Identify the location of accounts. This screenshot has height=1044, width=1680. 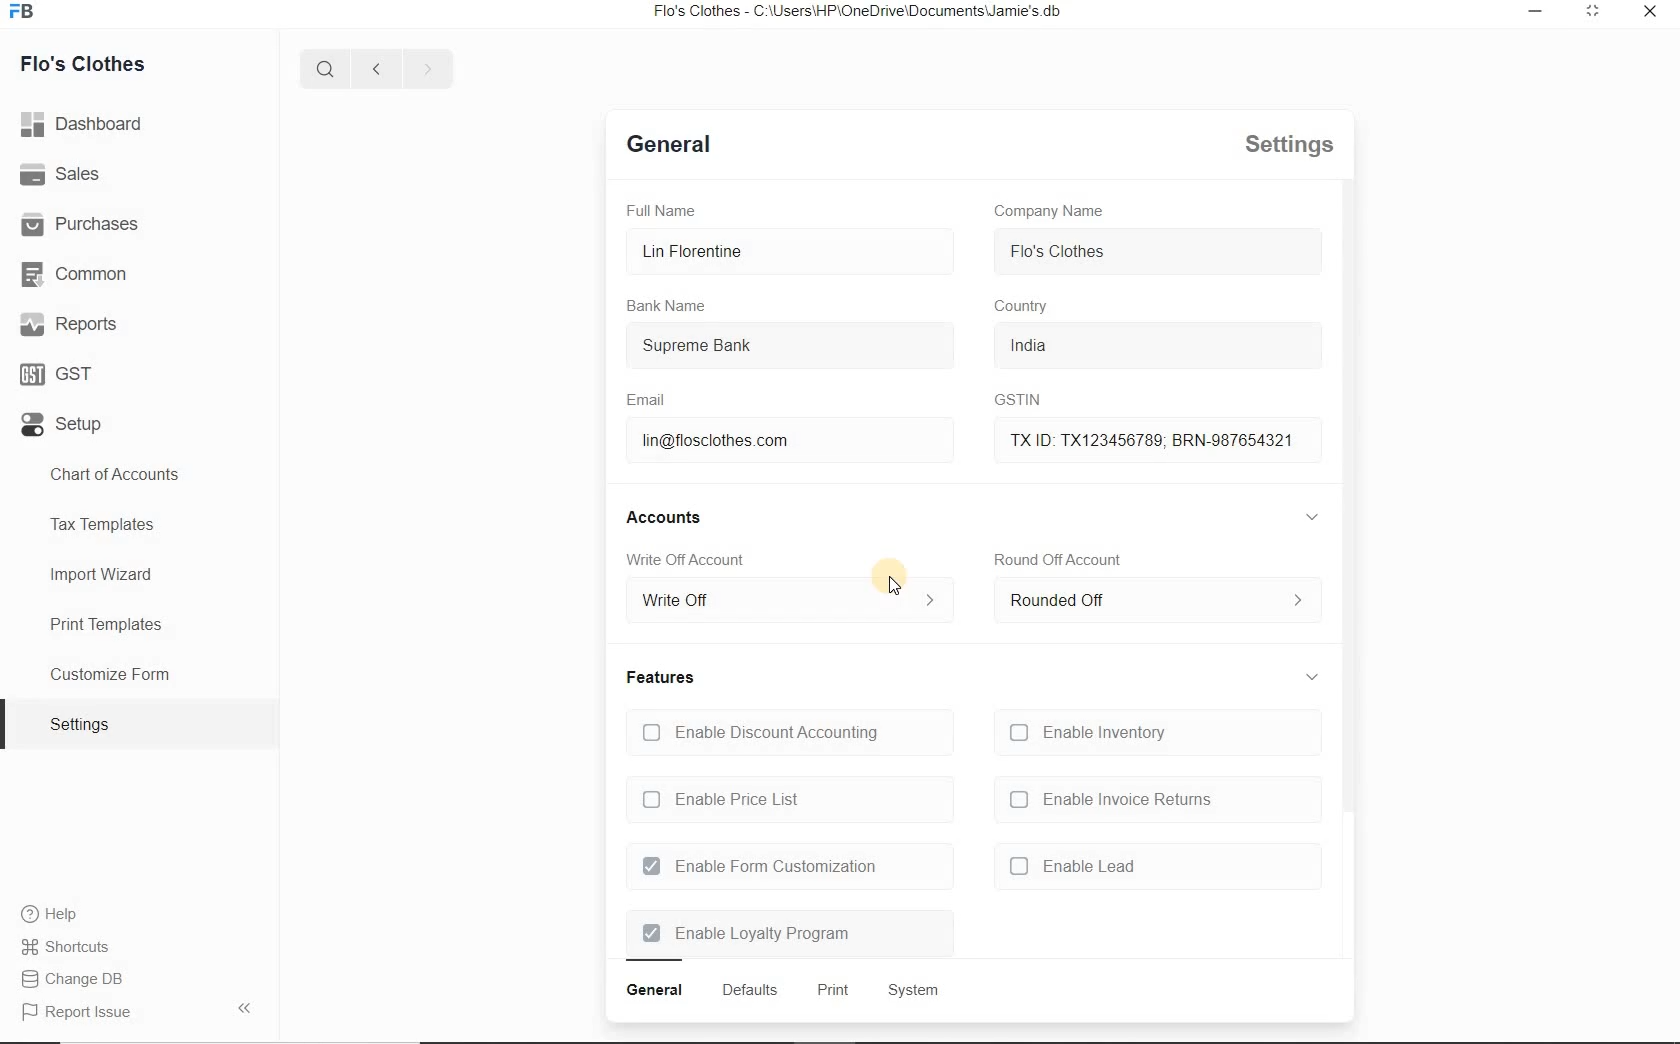
(671, 517).